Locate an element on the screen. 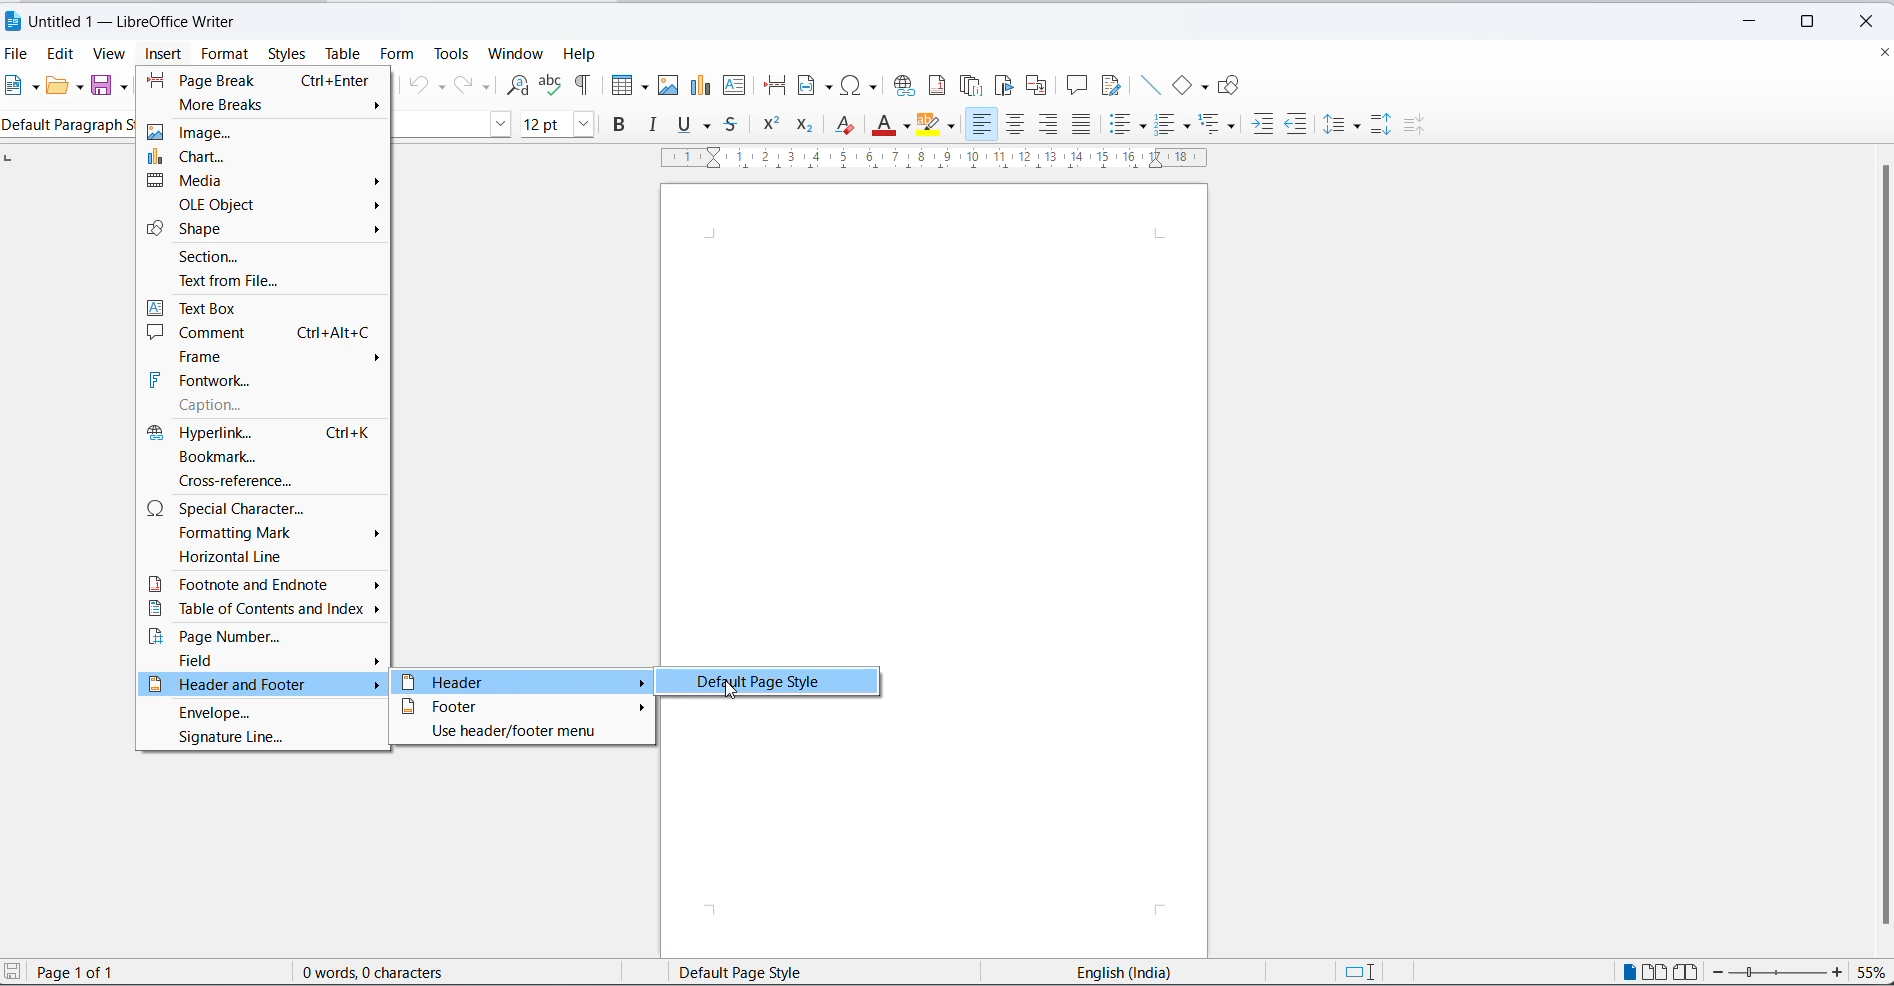  undo is located at coordinates (417, 86).